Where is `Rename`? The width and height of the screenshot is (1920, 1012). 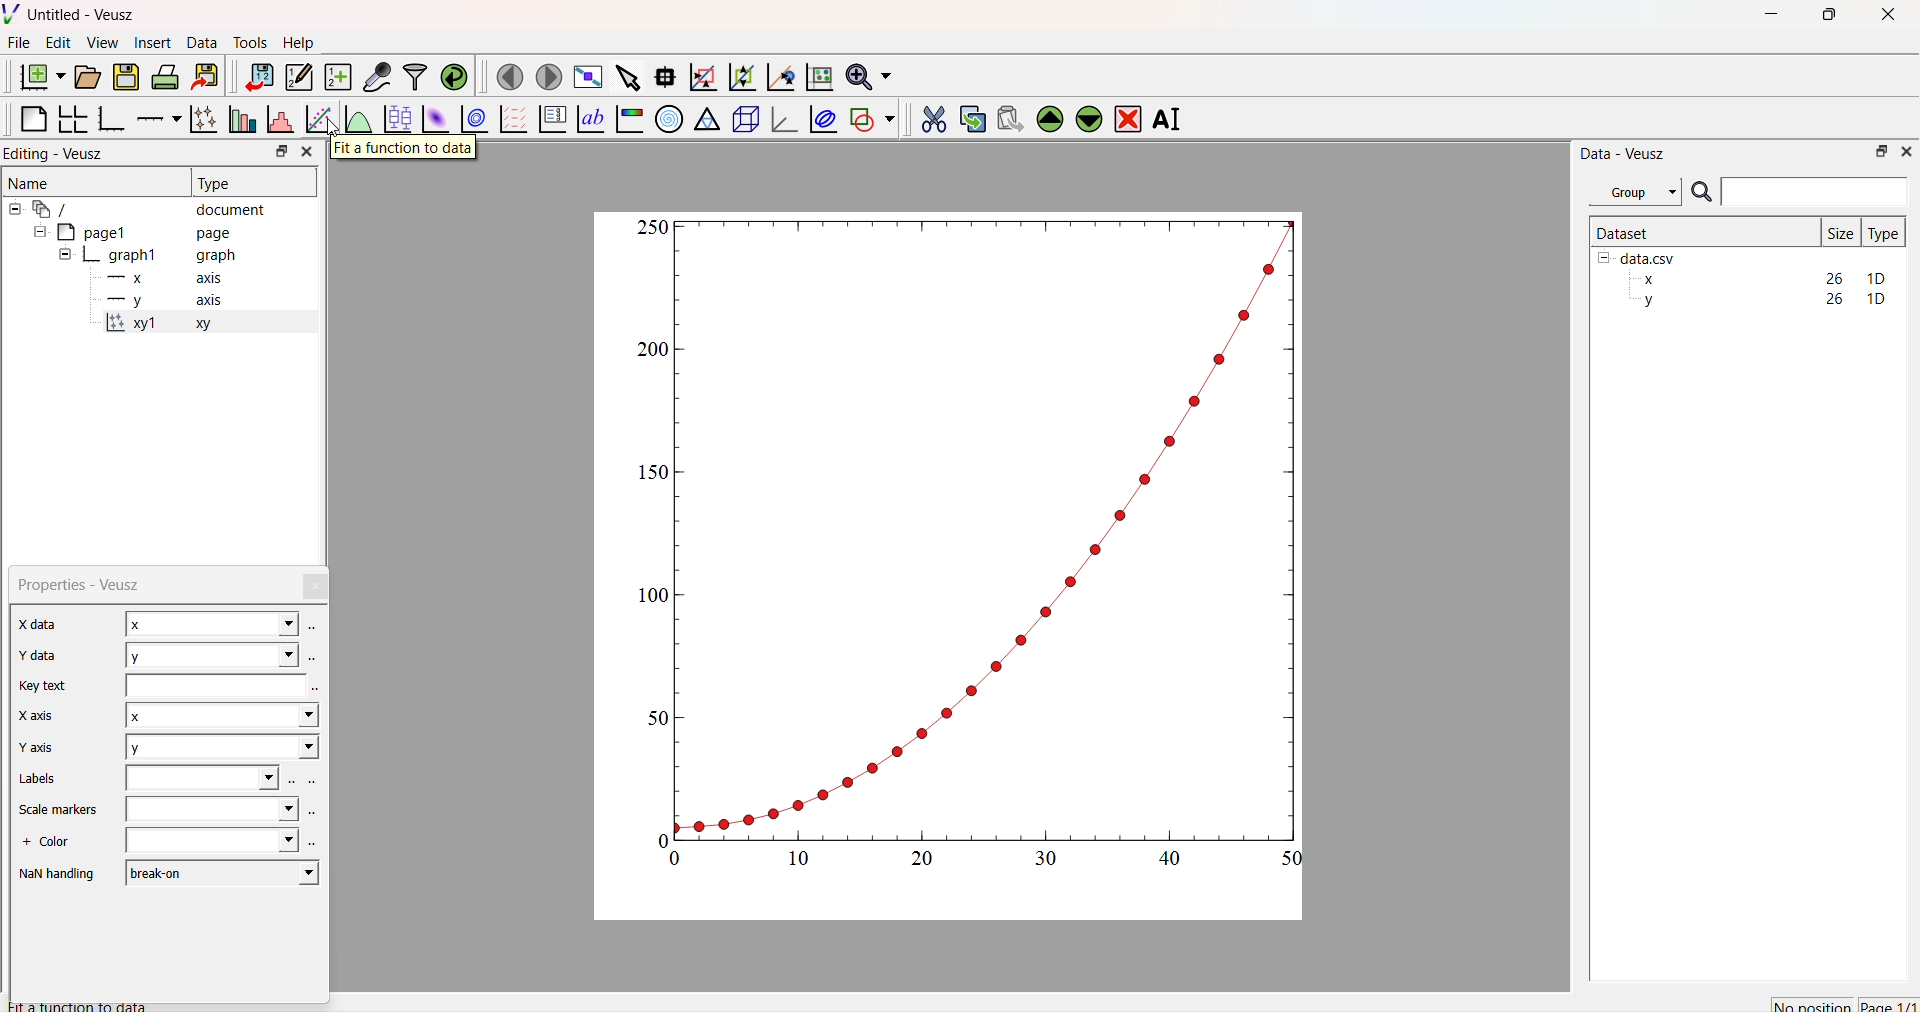 Rename is located at coordinates (1171, 119).